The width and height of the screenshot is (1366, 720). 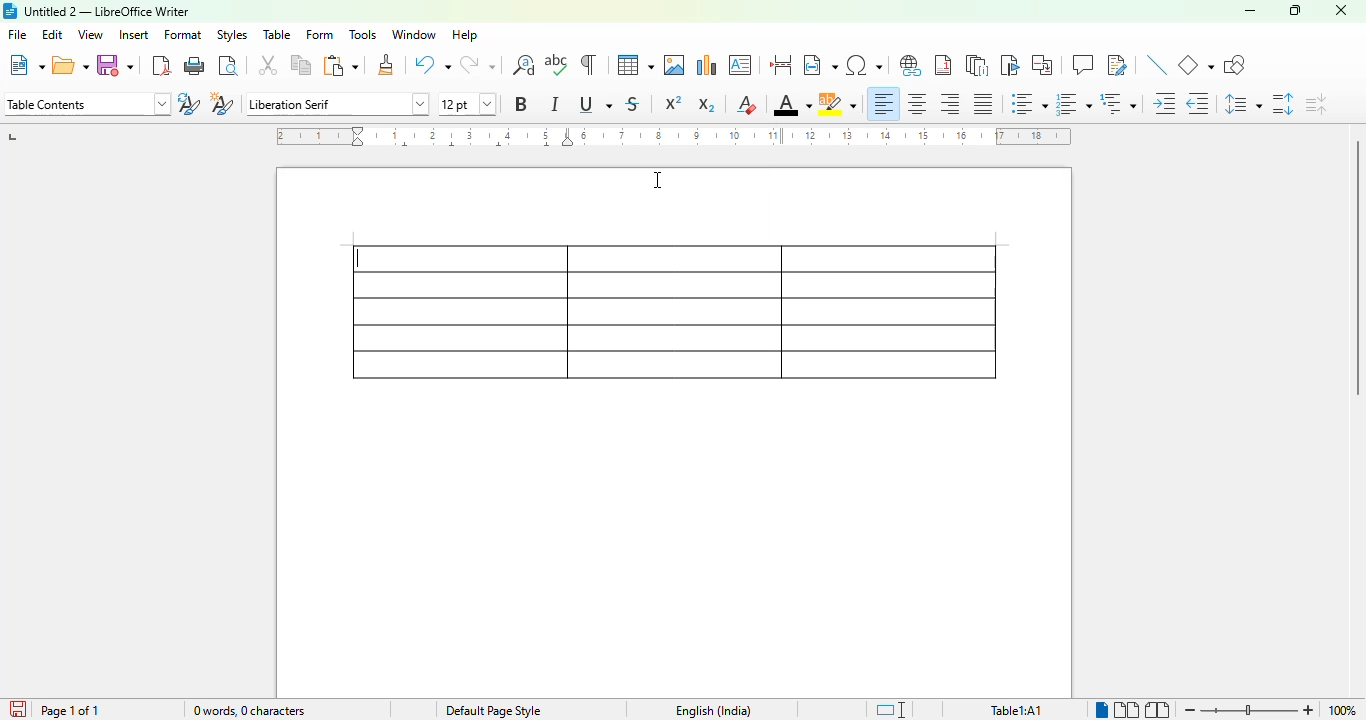 What do you see at coordinates (707, 65) in the screenshot?
I see `insert chart` at bounding box center [707, 65].